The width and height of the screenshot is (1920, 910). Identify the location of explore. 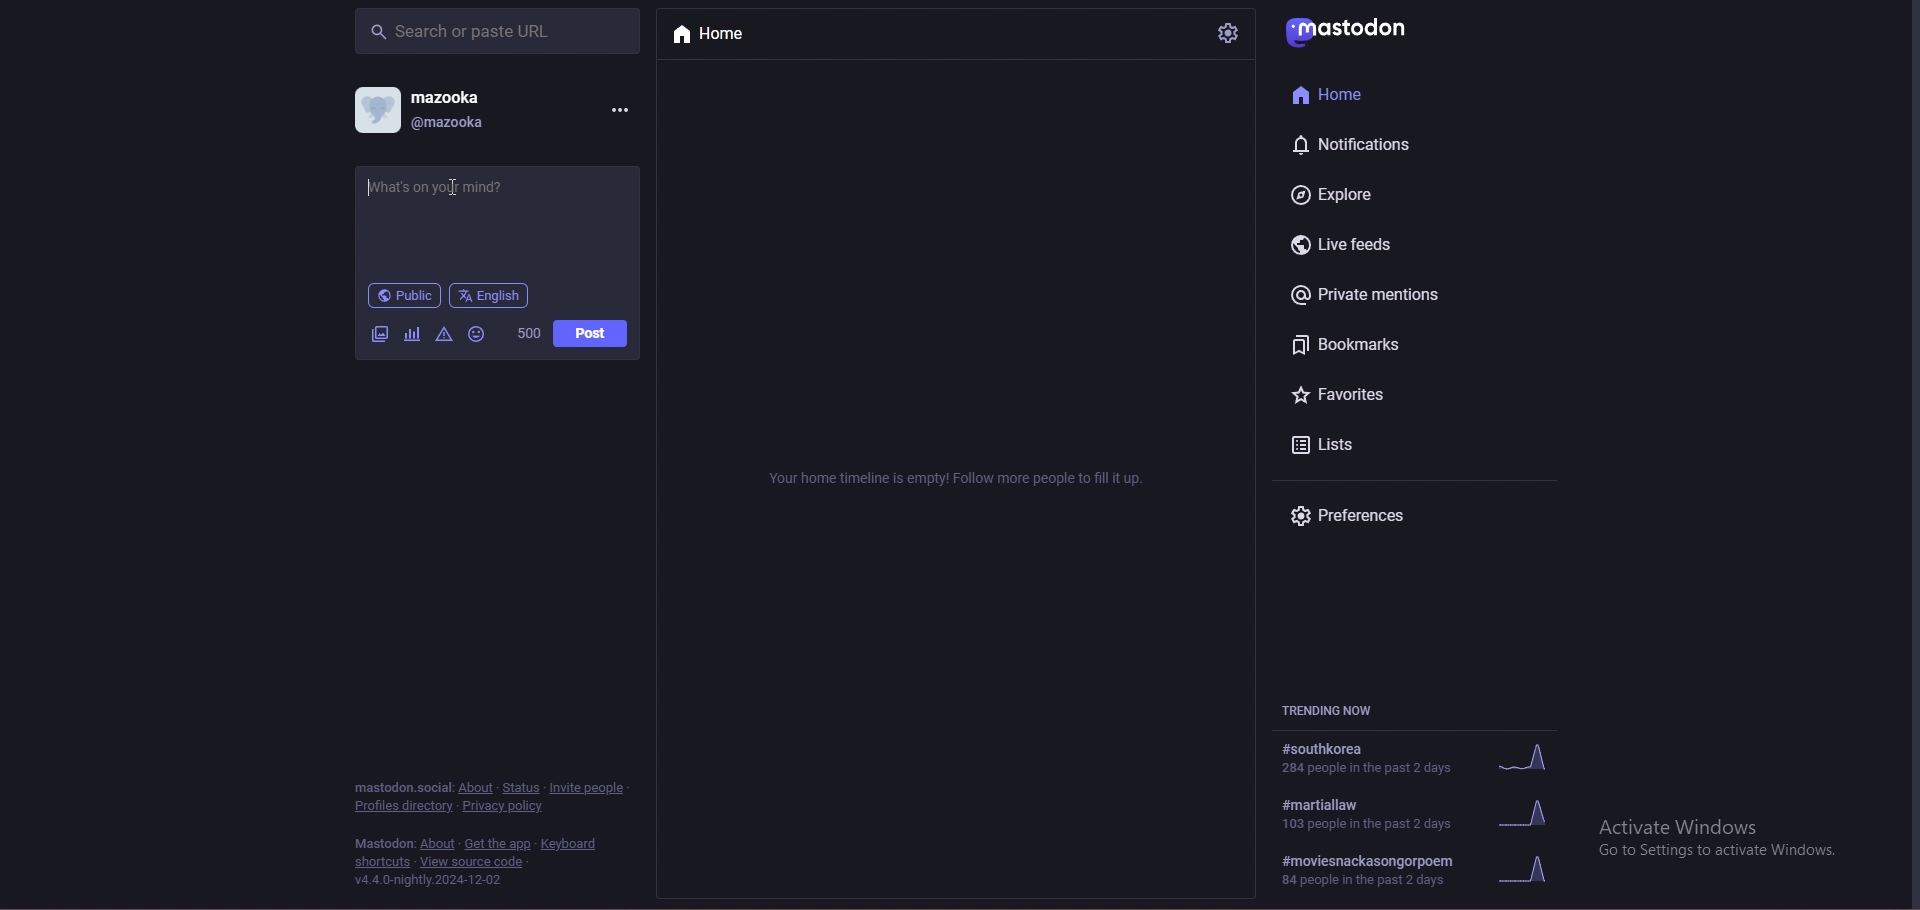
(1388, 195).